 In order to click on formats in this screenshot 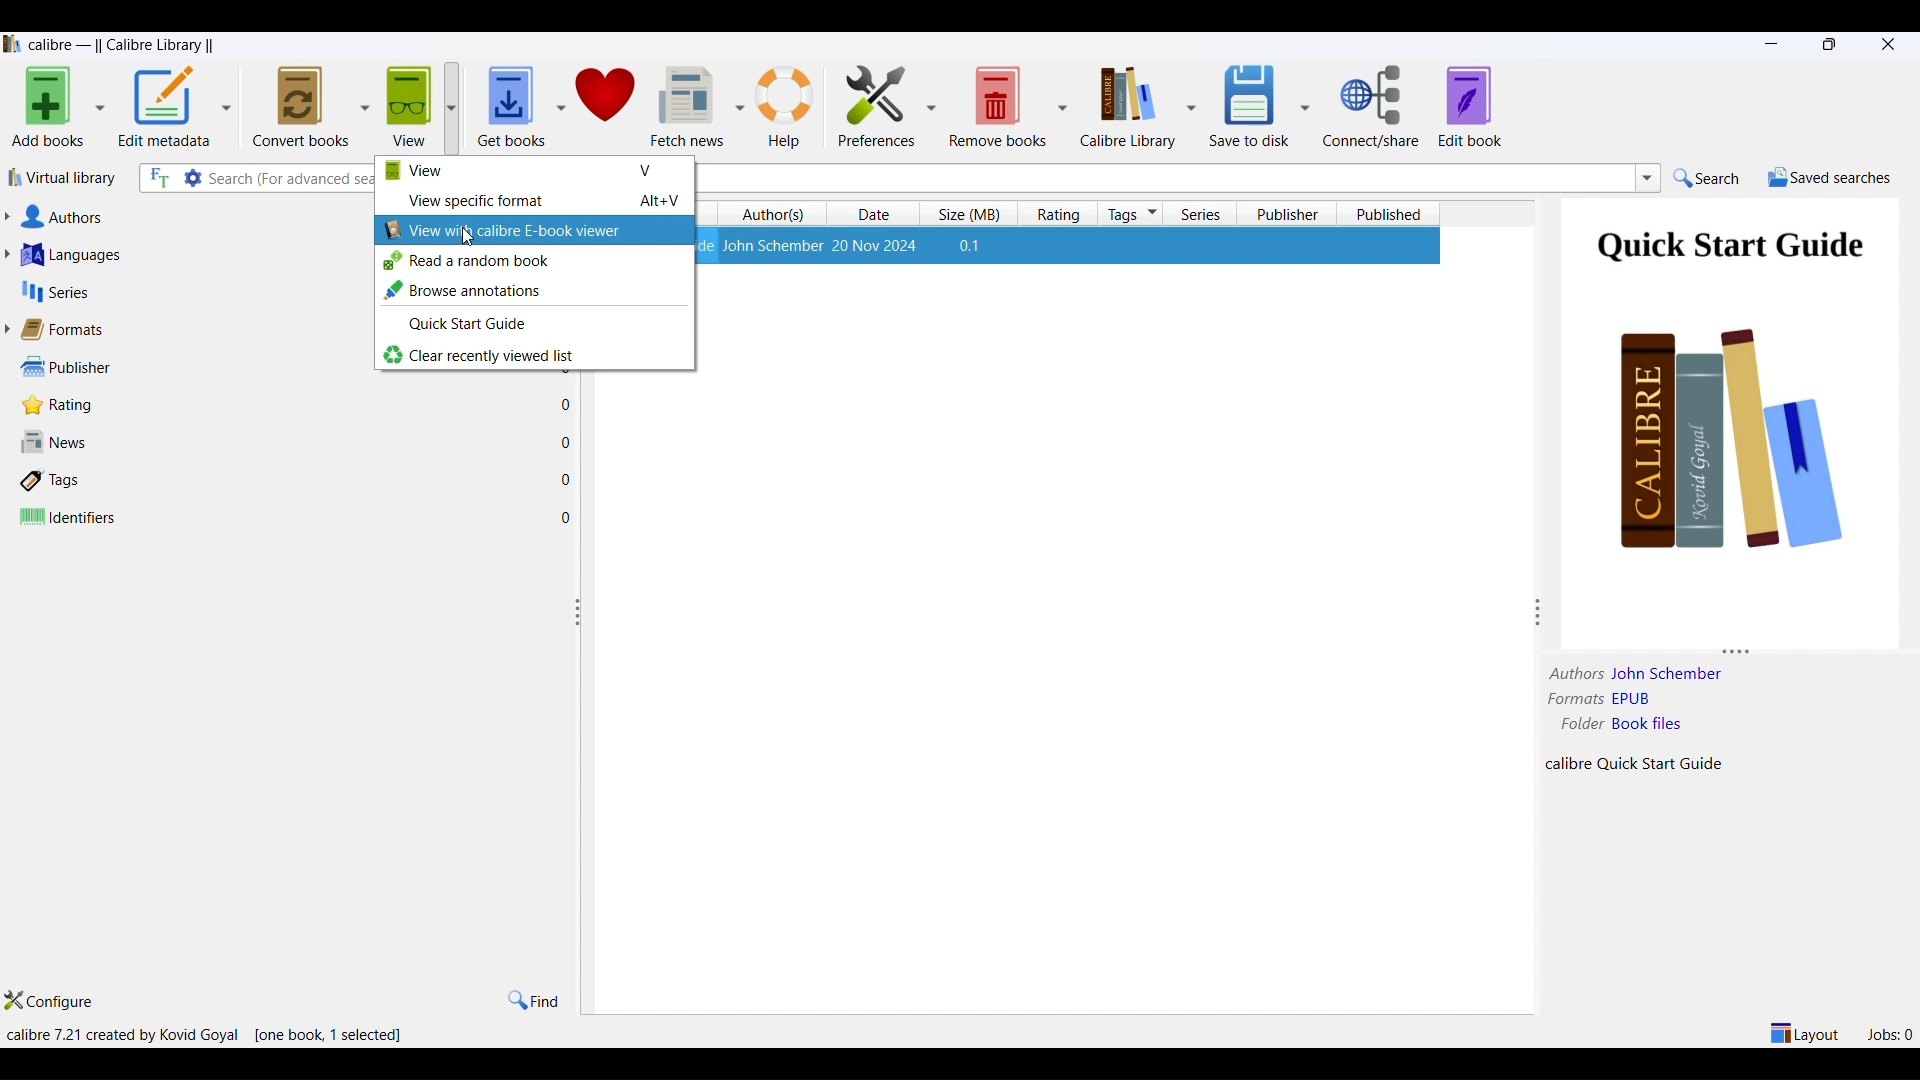, I will do `click(183, 328)`.